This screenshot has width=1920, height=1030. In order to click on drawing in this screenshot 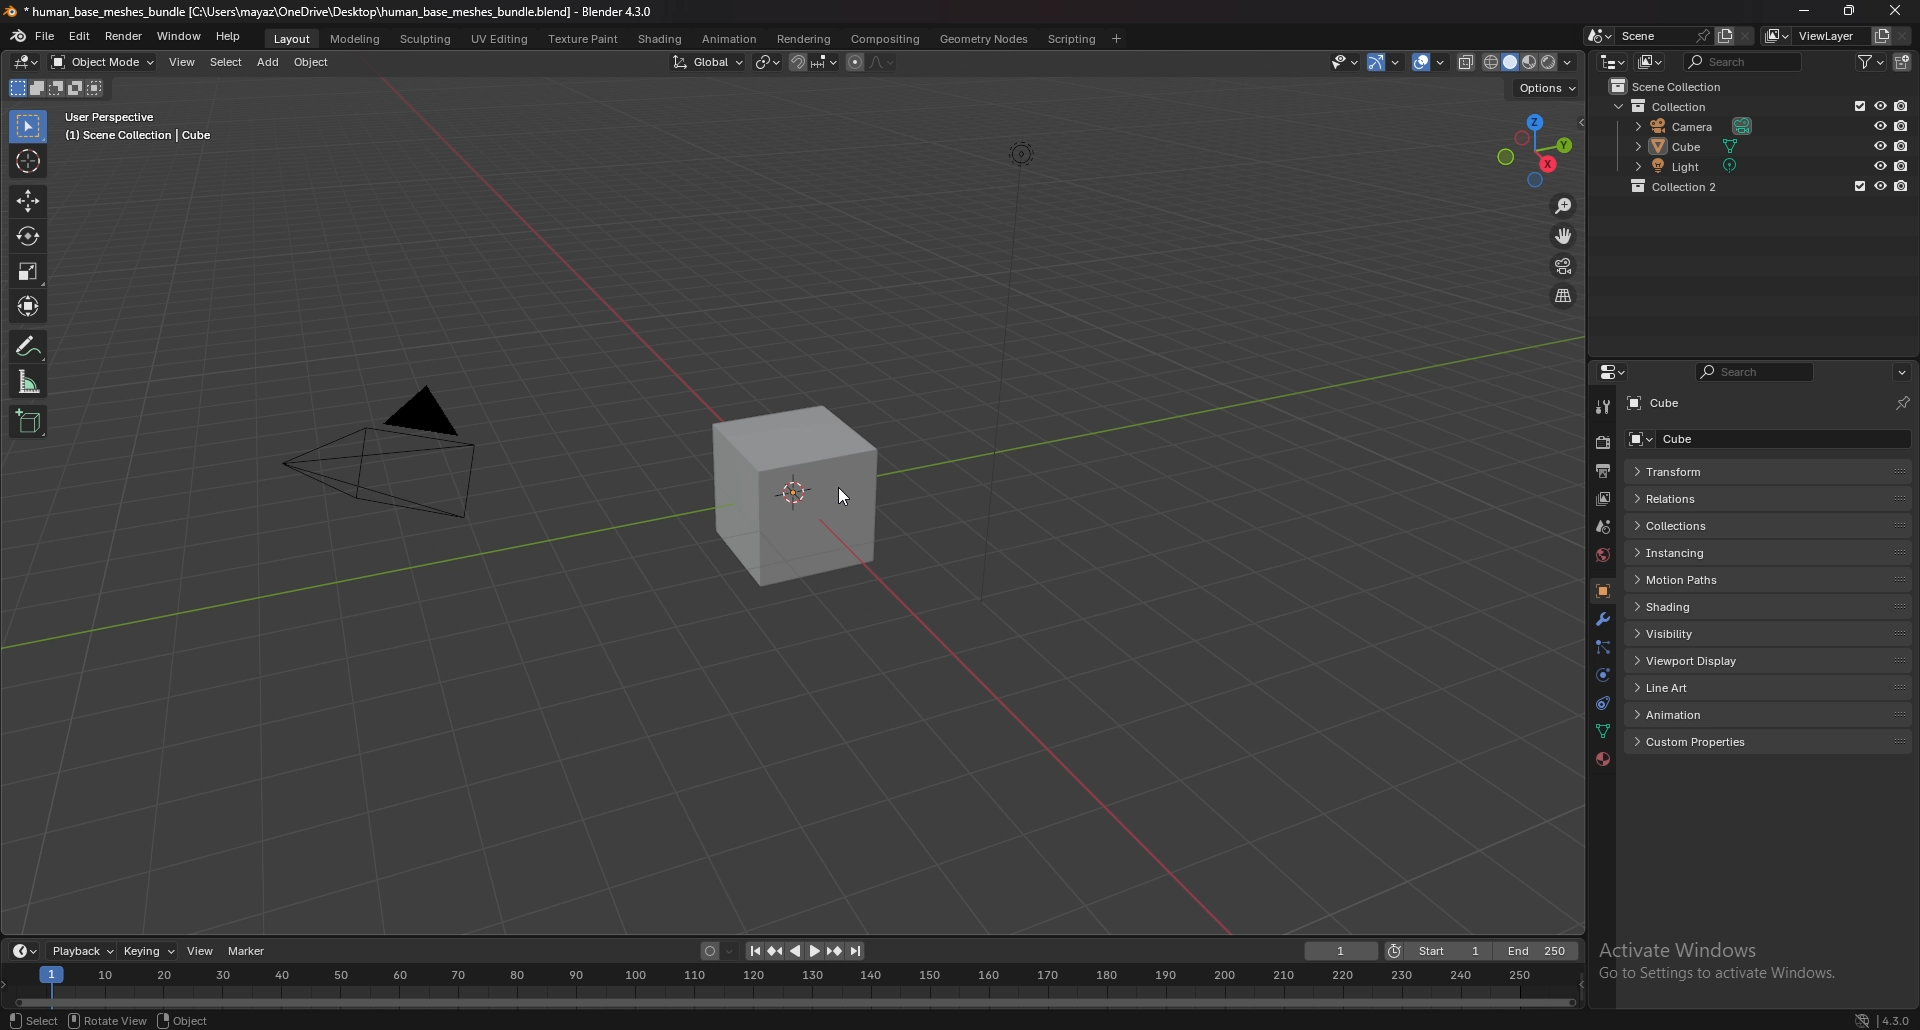, I will do `click(805, 502)`.